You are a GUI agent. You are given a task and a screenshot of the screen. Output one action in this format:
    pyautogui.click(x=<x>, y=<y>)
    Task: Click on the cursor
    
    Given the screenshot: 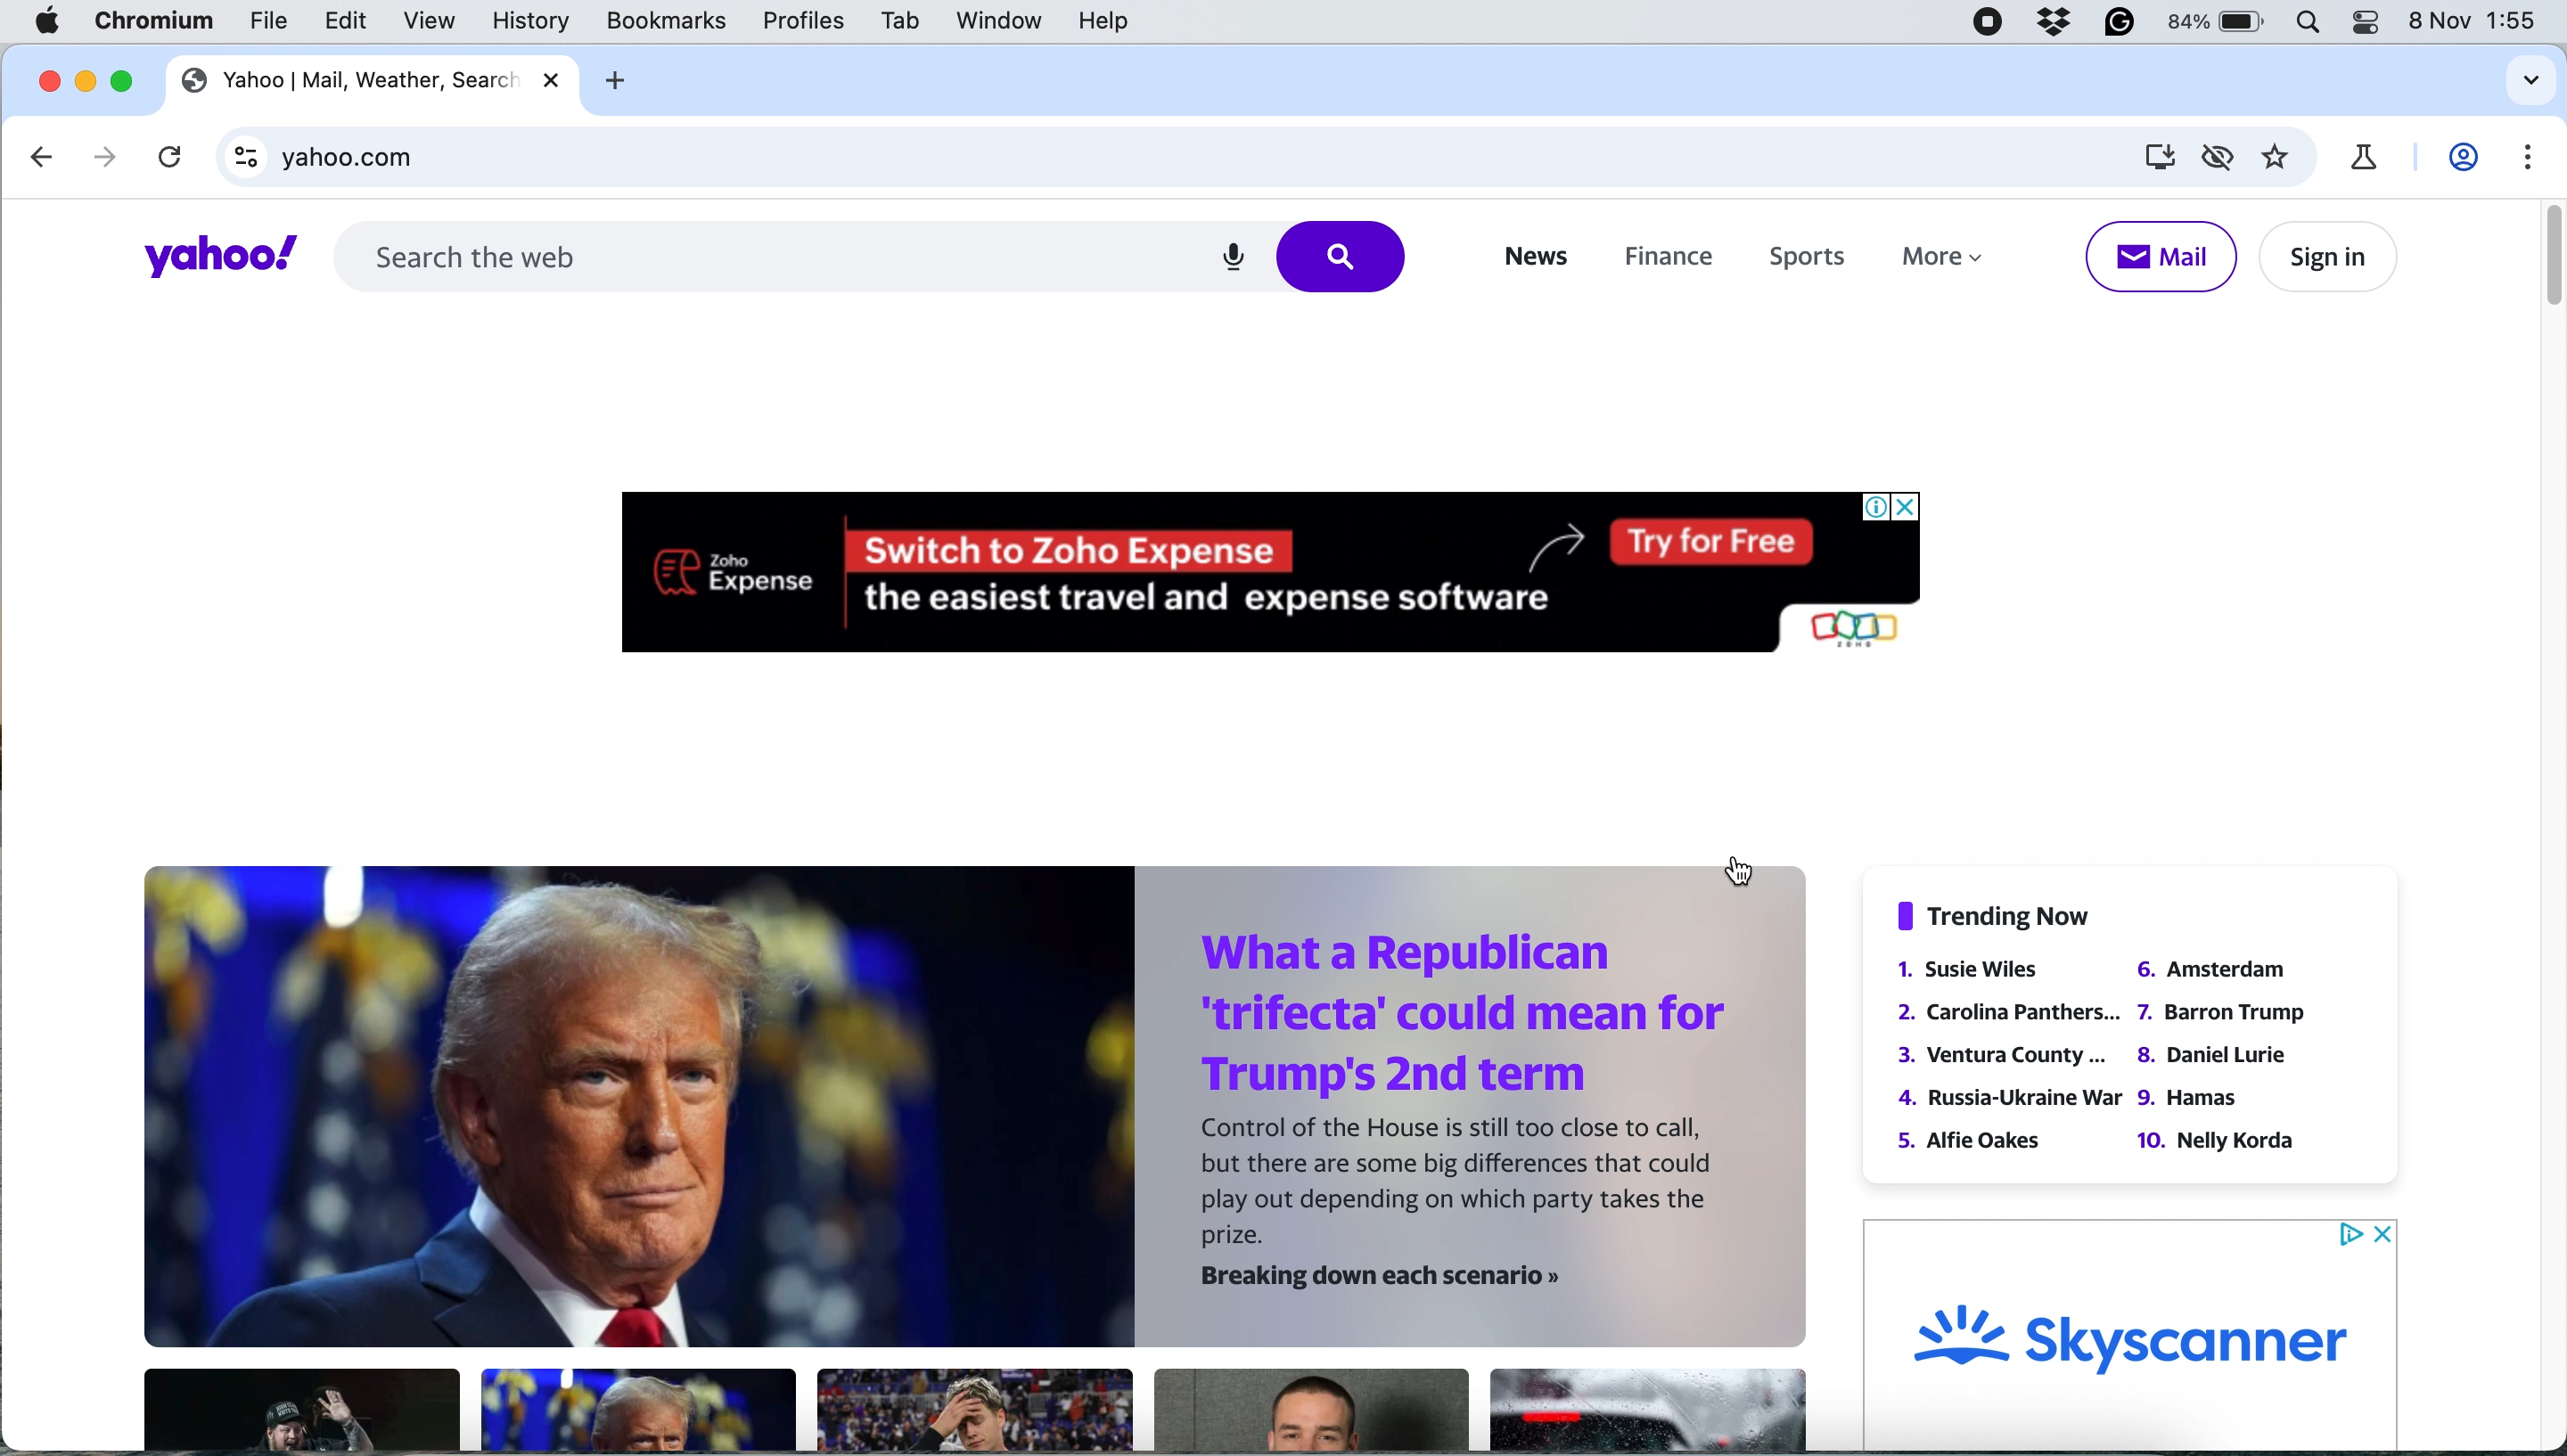 What is the action you would take?
    pyautogui.click(x=1734, y=869)
    